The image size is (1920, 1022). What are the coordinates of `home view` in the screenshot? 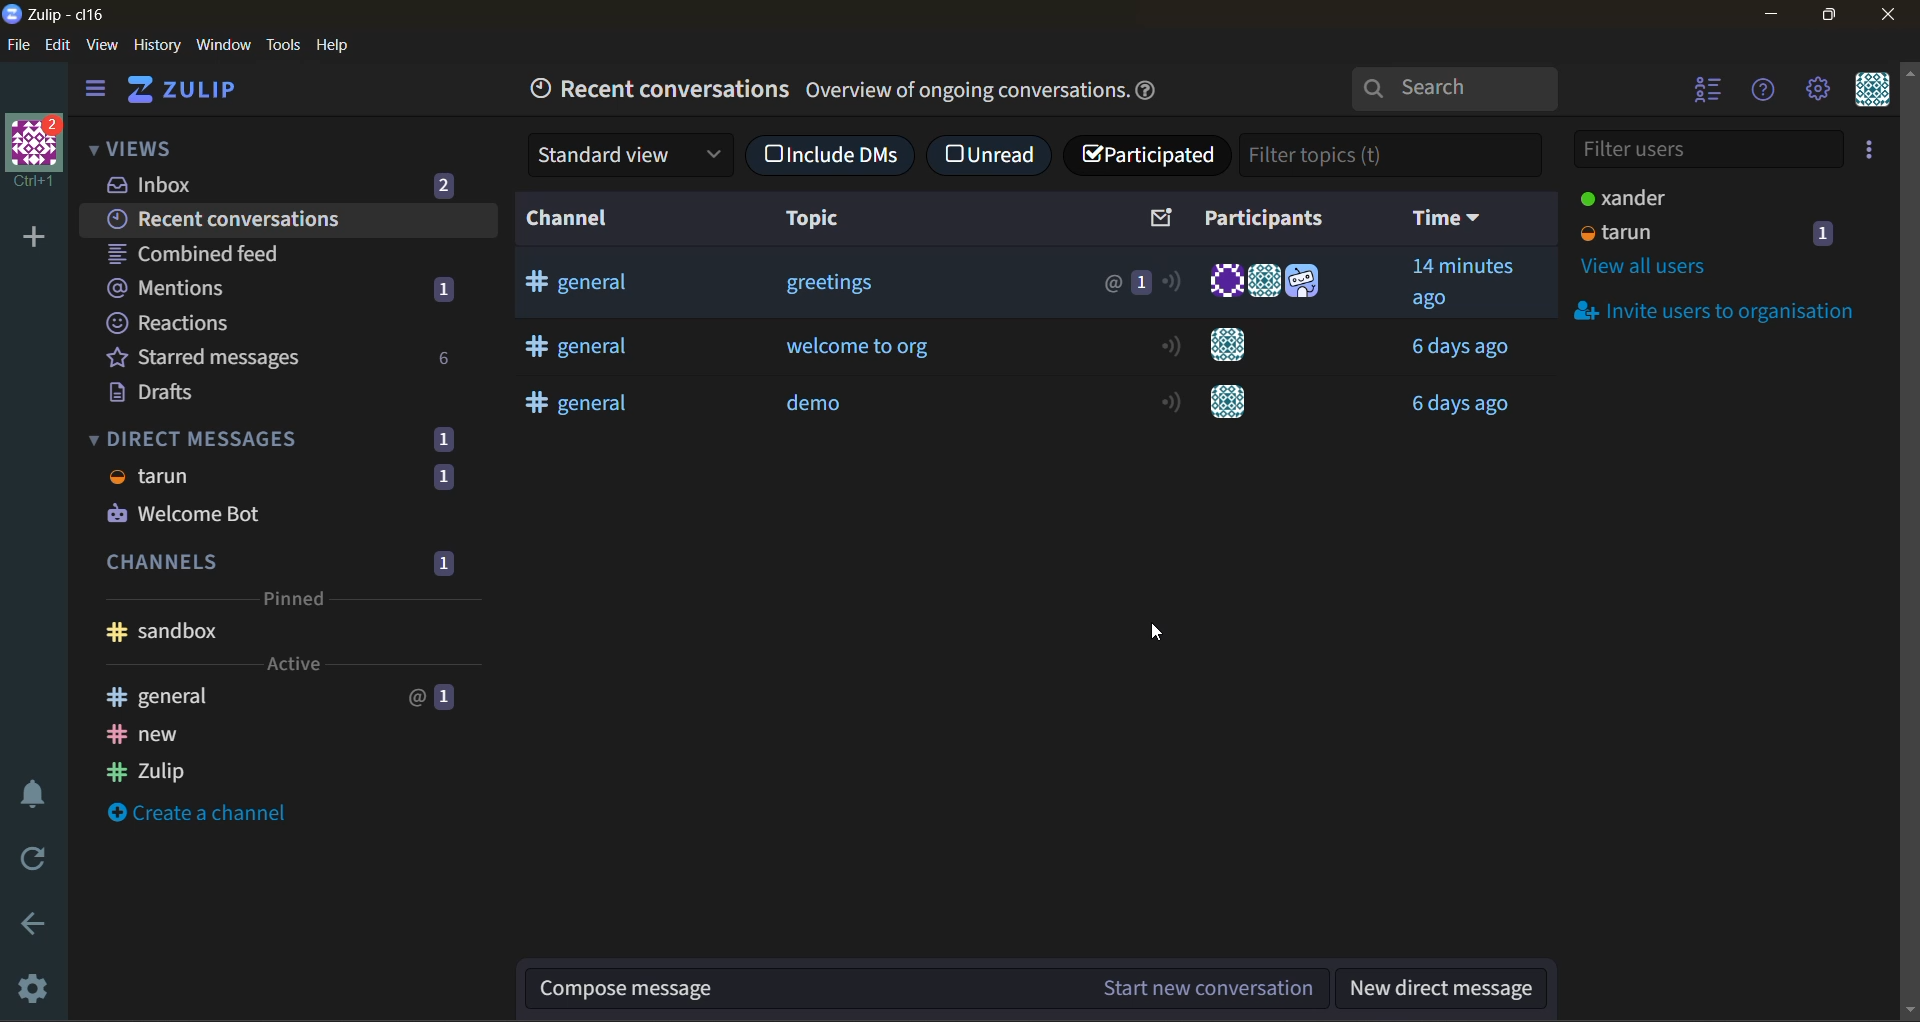 It's located at (187, 92).